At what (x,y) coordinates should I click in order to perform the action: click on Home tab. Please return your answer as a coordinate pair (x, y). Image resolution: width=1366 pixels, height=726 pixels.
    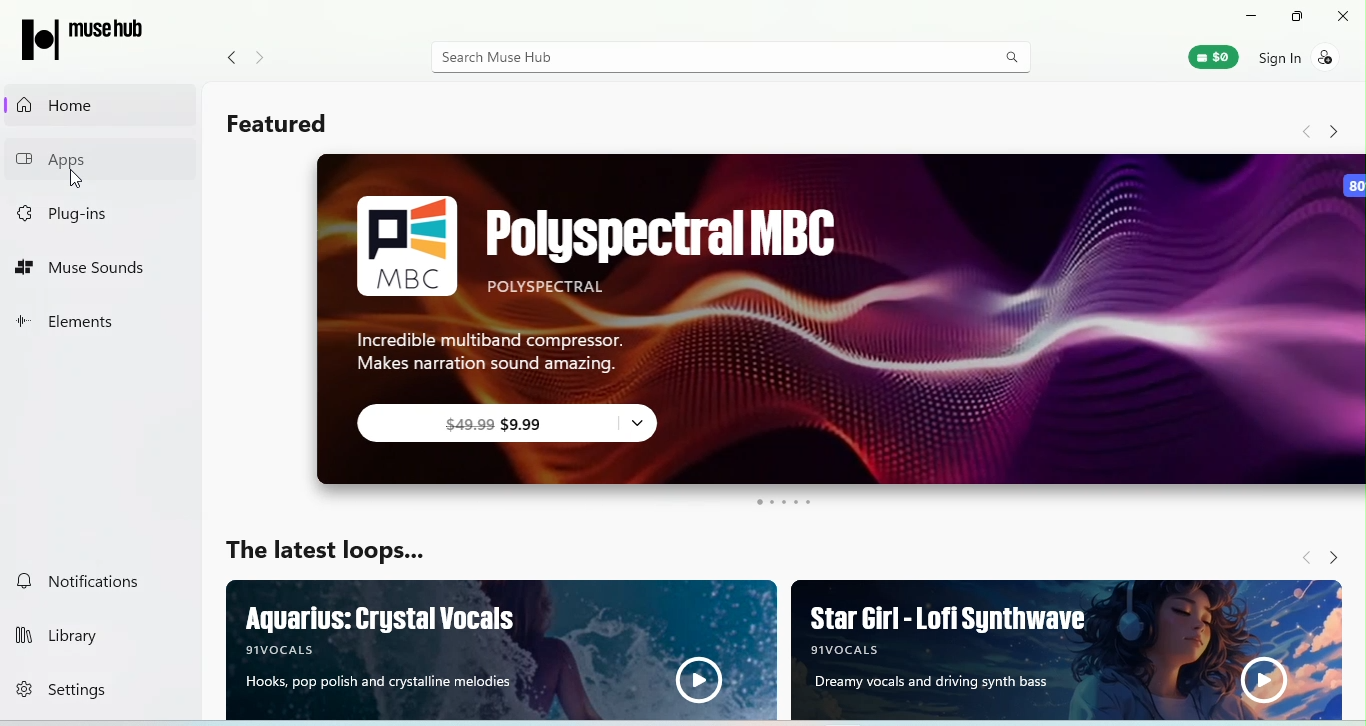
    Looking at the image, I should click on (57, 106).